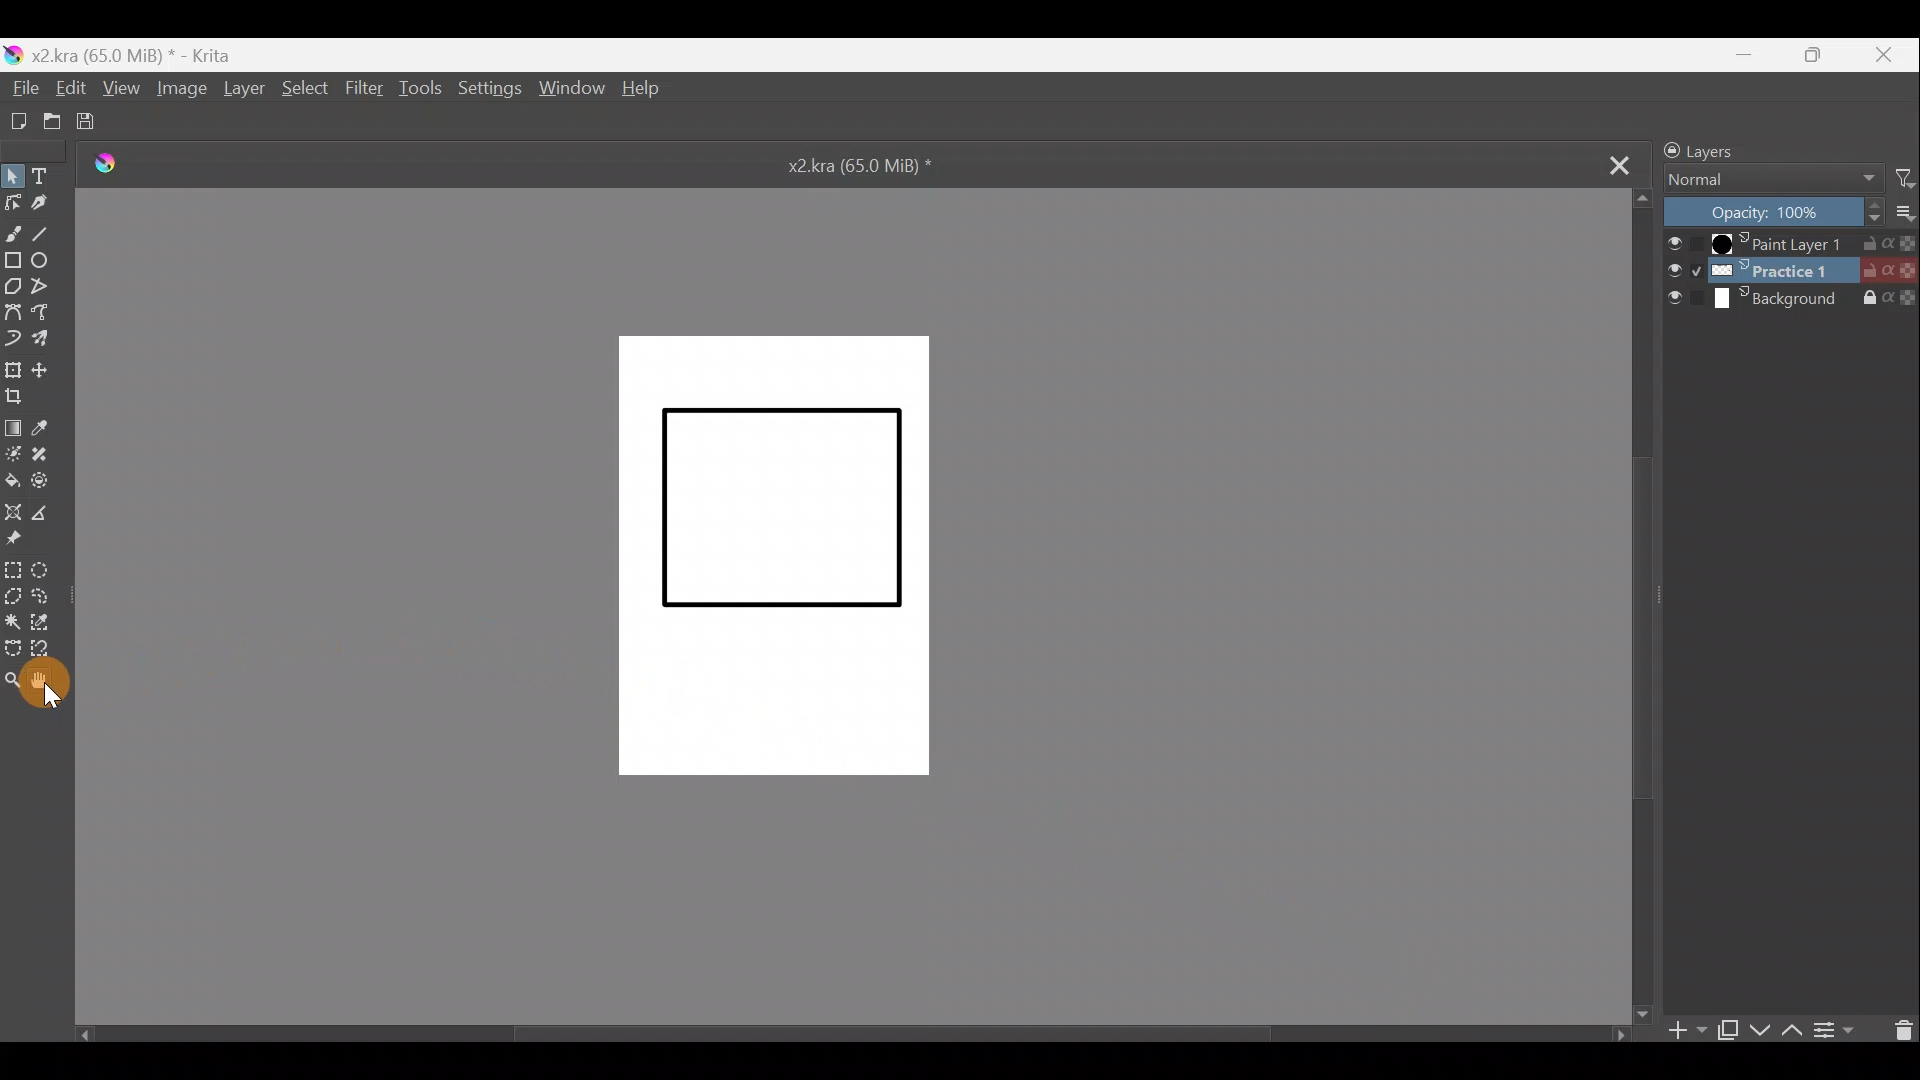 This screenshot has width=1920, height=1080. Describe the element at coordinates (1726, 1029) in the screenshot. I see `Duplicate layer` at that location.